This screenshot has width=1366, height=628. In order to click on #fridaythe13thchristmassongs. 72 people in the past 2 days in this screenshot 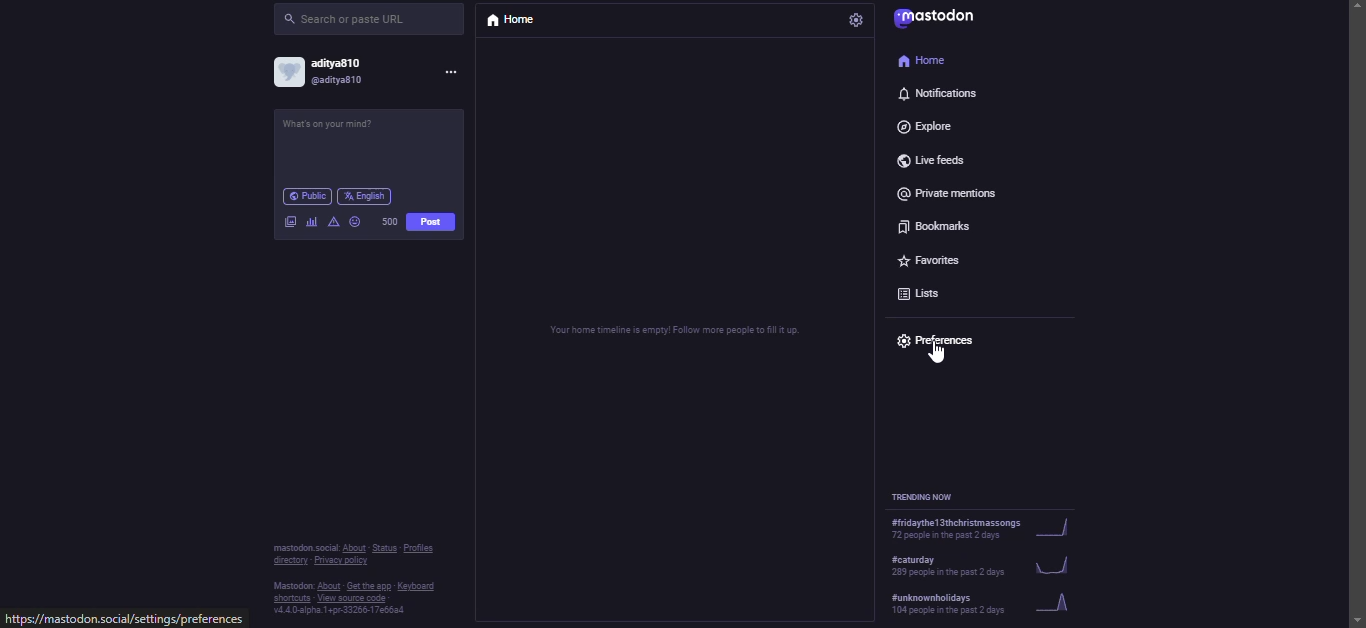, I will do `click(990, 528)`.